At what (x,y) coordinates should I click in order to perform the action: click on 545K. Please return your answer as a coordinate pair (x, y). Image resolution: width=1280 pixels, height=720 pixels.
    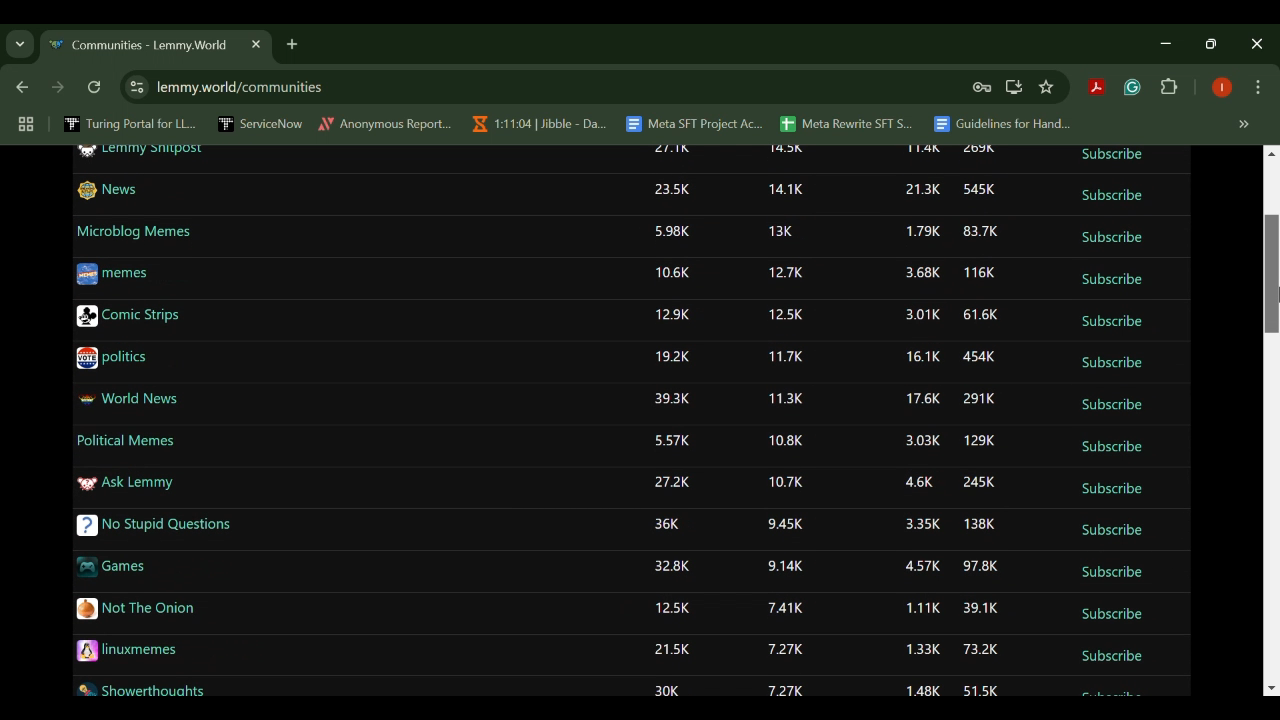
    Looking at the image, I should click on (981, 190).